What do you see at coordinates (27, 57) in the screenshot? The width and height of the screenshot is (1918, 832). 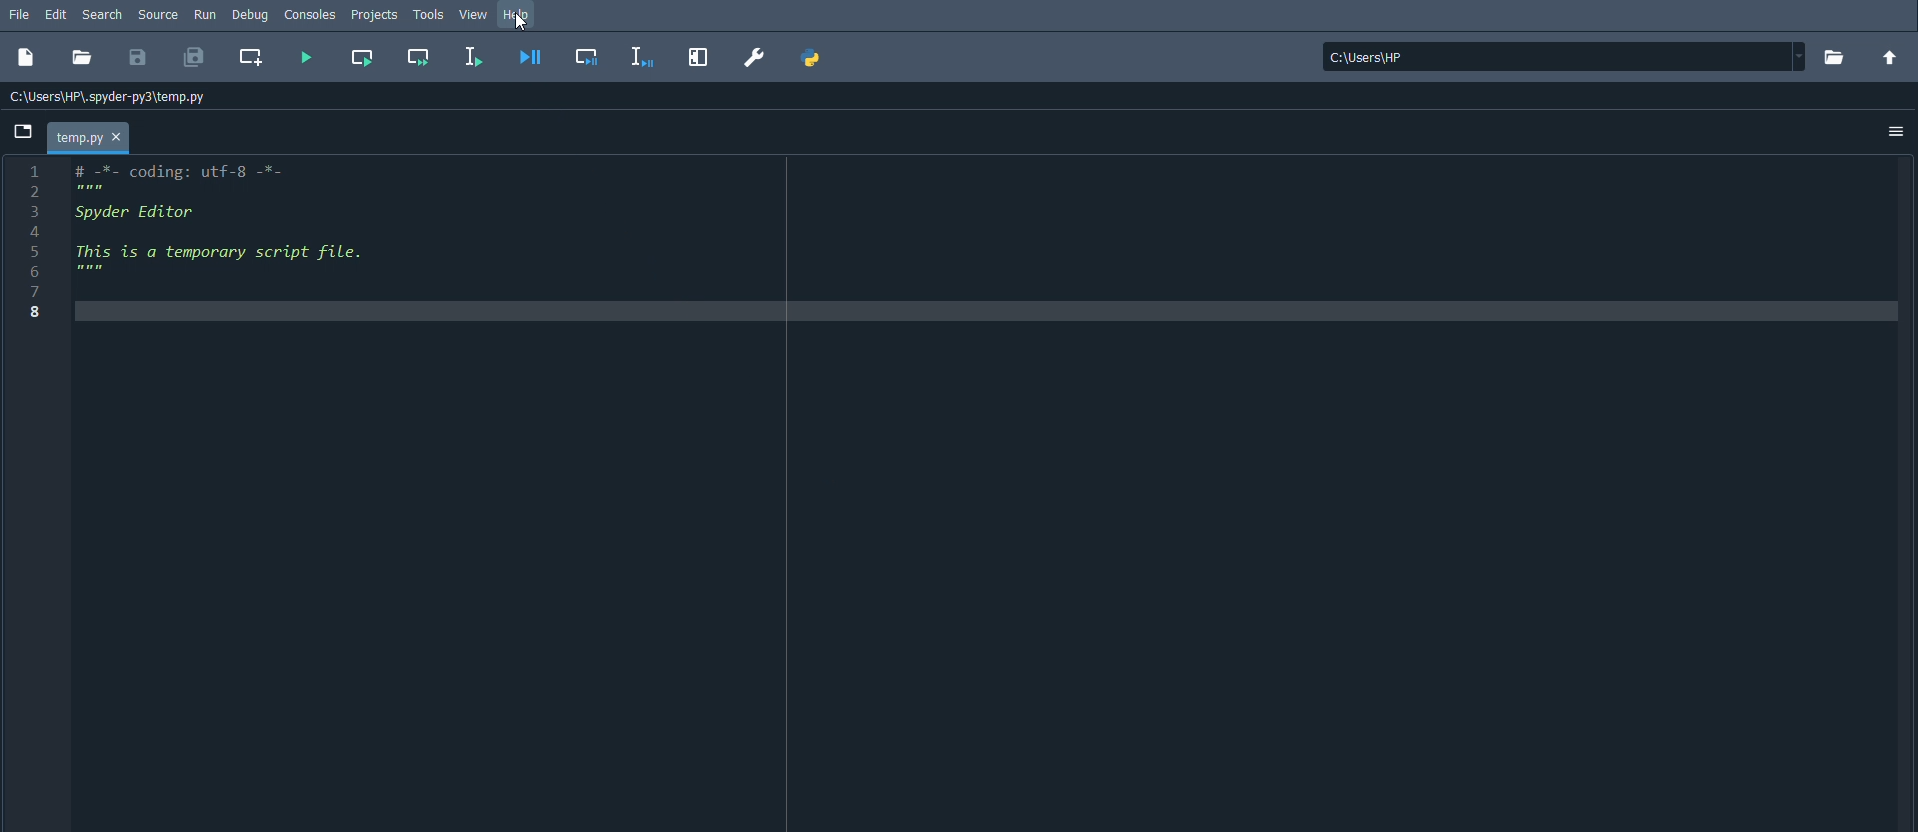 I see `New file` at bounding box center [27, 57].